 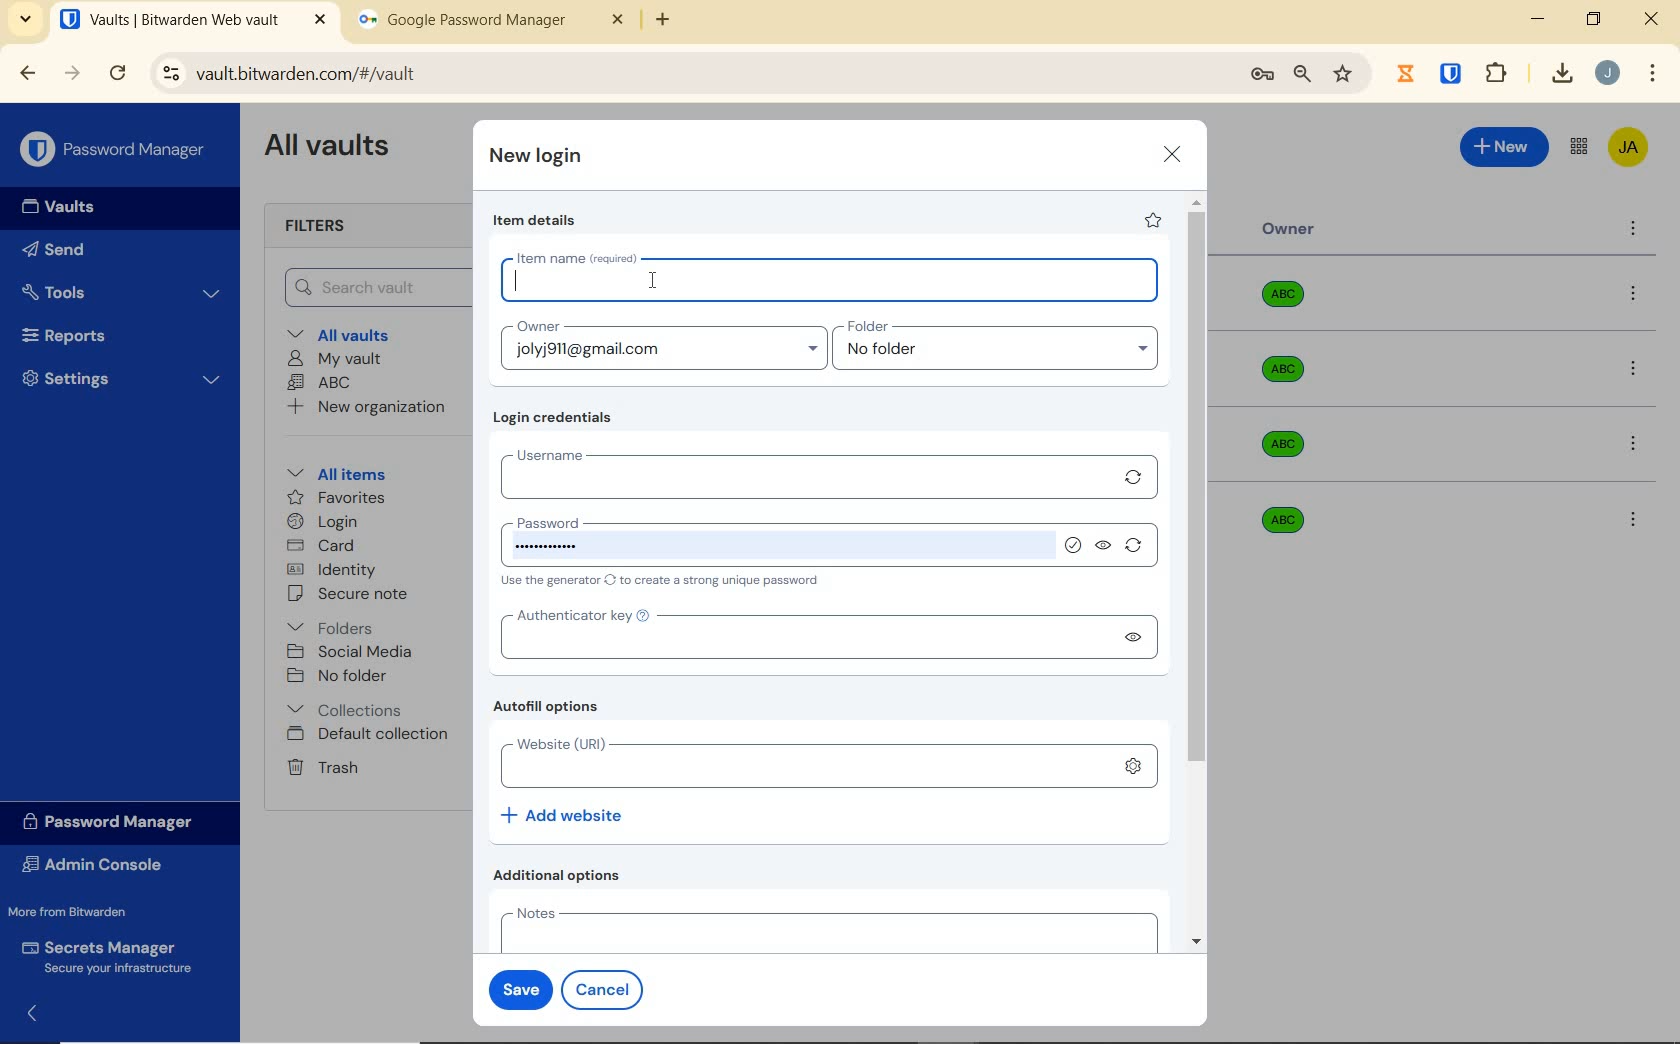 What do you see at coordinates (659, 281) in the screenshot?
I see `cursor` at bounding box center [659, 281].